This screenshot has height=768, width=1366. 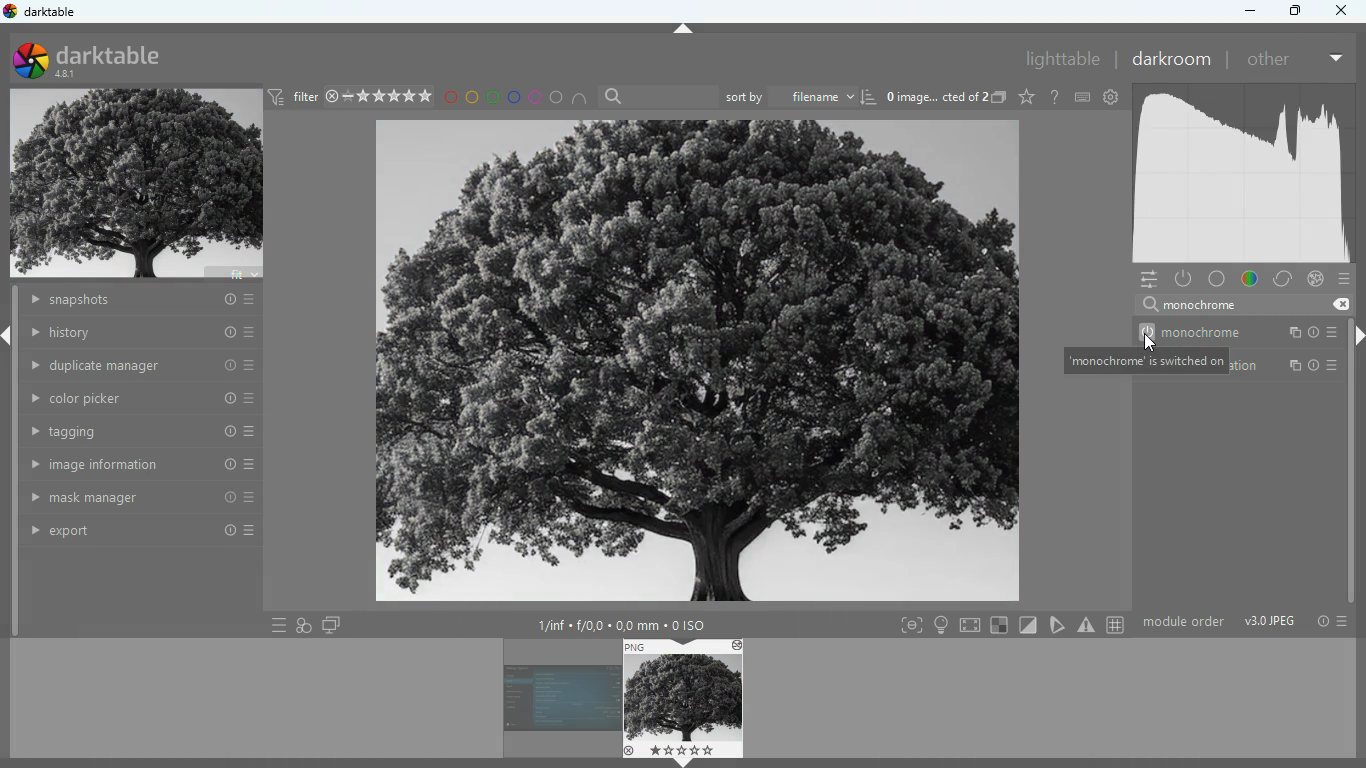 I want to click on green, so click(x=494, y=98).